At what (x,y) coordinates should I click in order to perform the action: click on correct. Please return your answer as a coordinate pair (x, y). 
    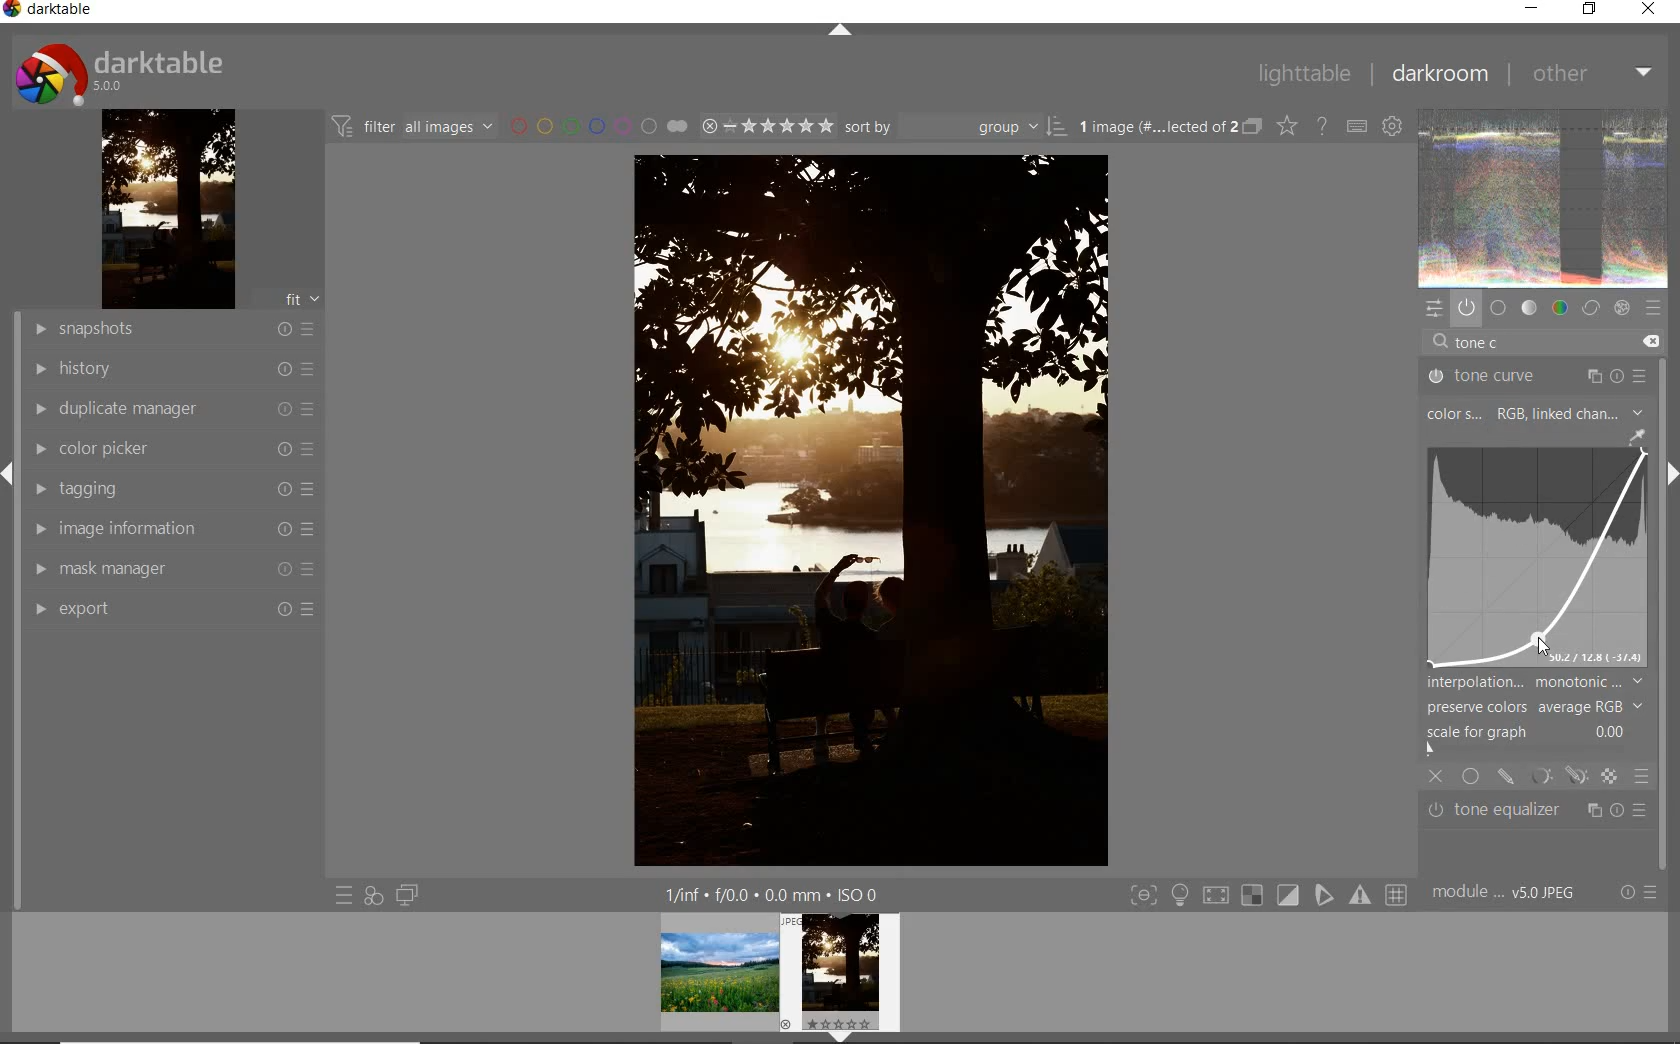
    Looking at the image, I should click on (1590, 308).